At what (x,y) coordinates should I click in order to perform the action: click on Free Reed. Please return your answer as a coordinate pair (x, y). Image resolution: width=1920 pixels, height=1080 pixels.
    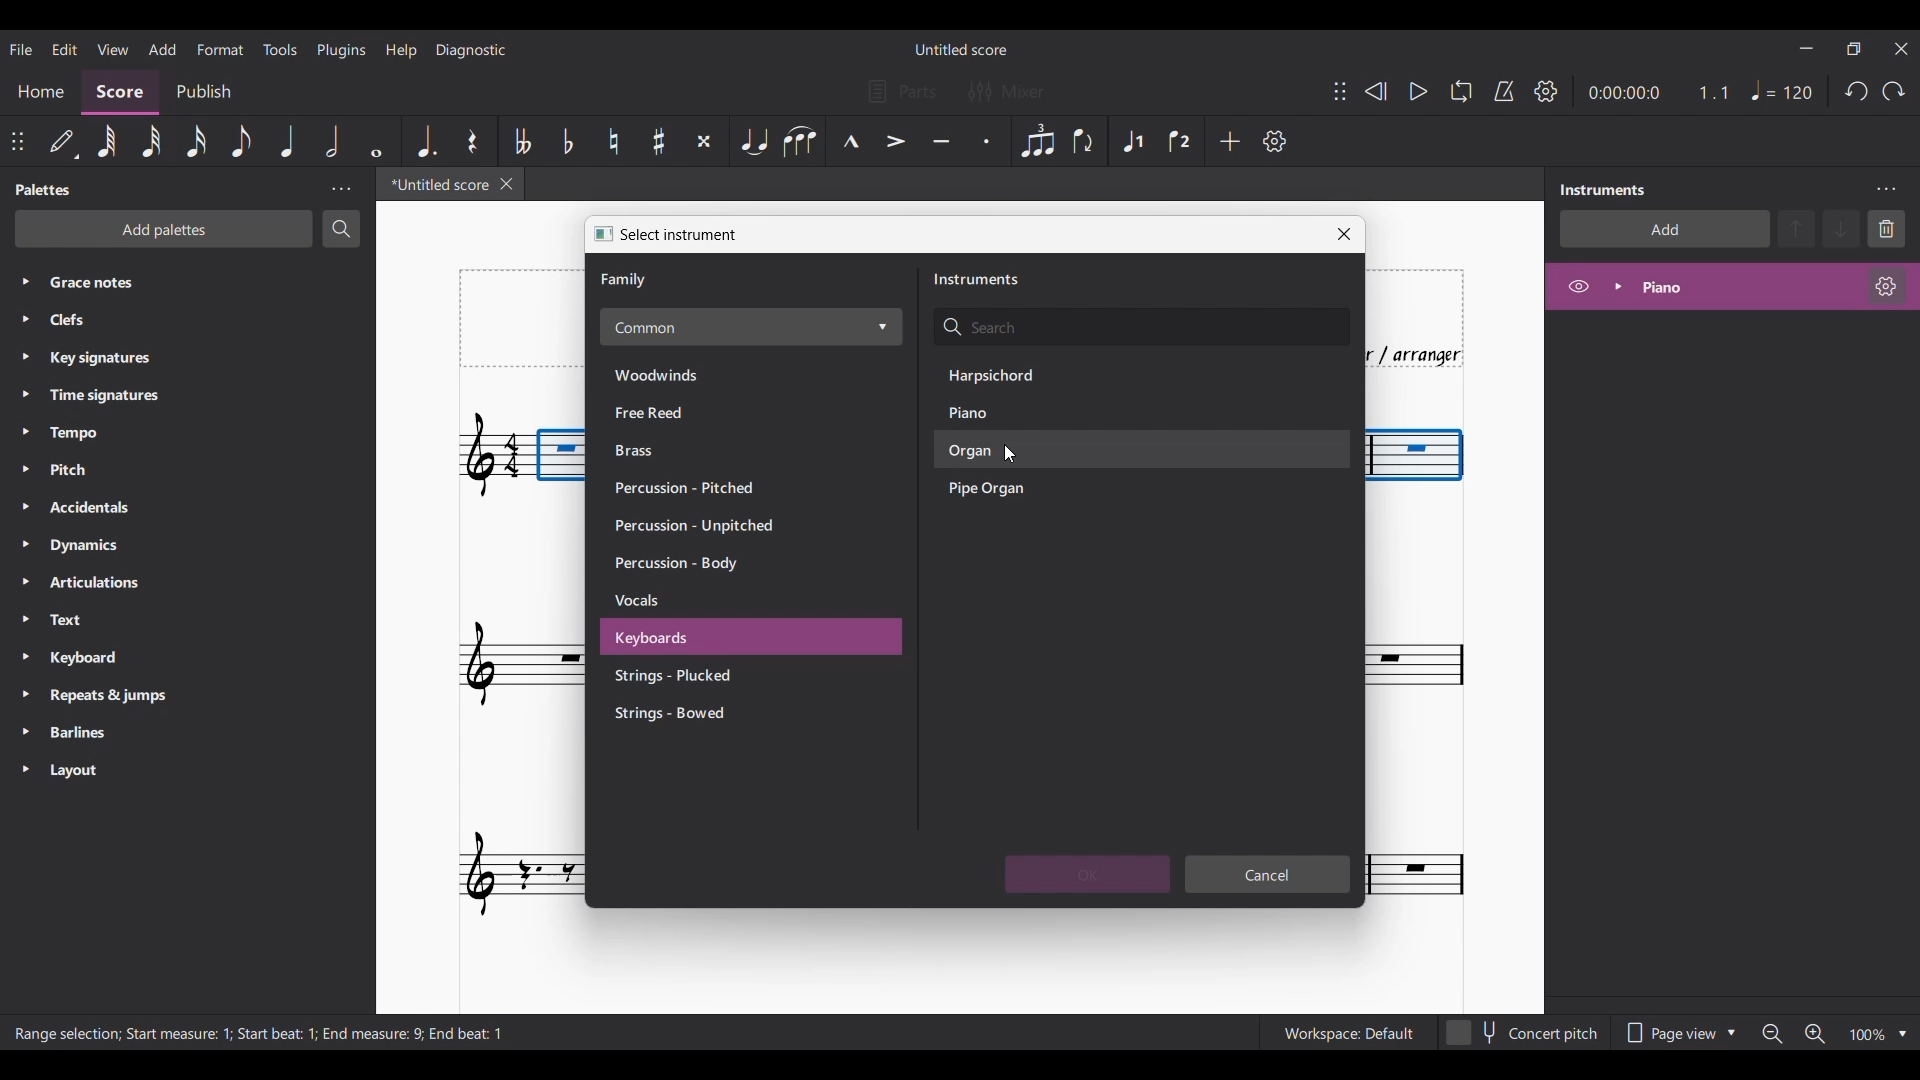
    Looking at the image, I should click on (678, 413).